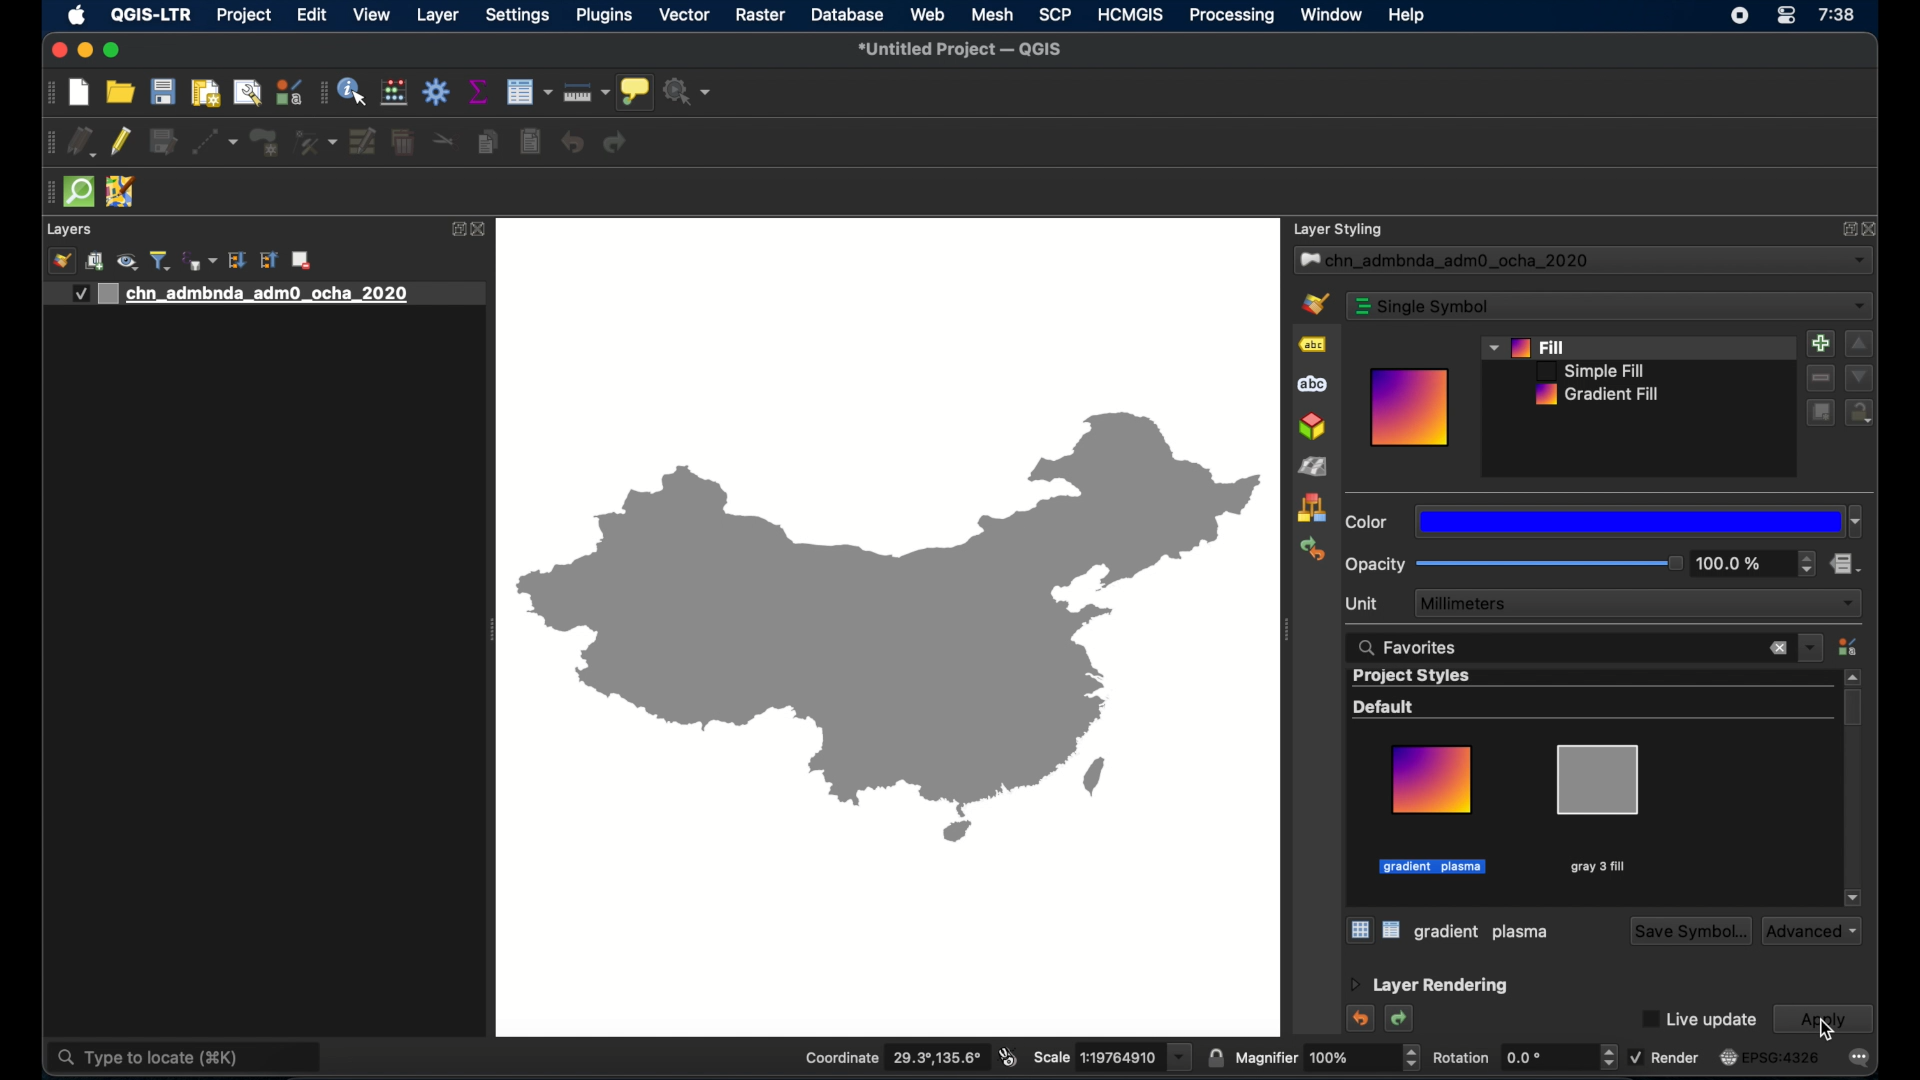  What do you see at coordinates (1823, 1019) in the screenshot?
I see `apply` at bounding box center [1823, 1019].